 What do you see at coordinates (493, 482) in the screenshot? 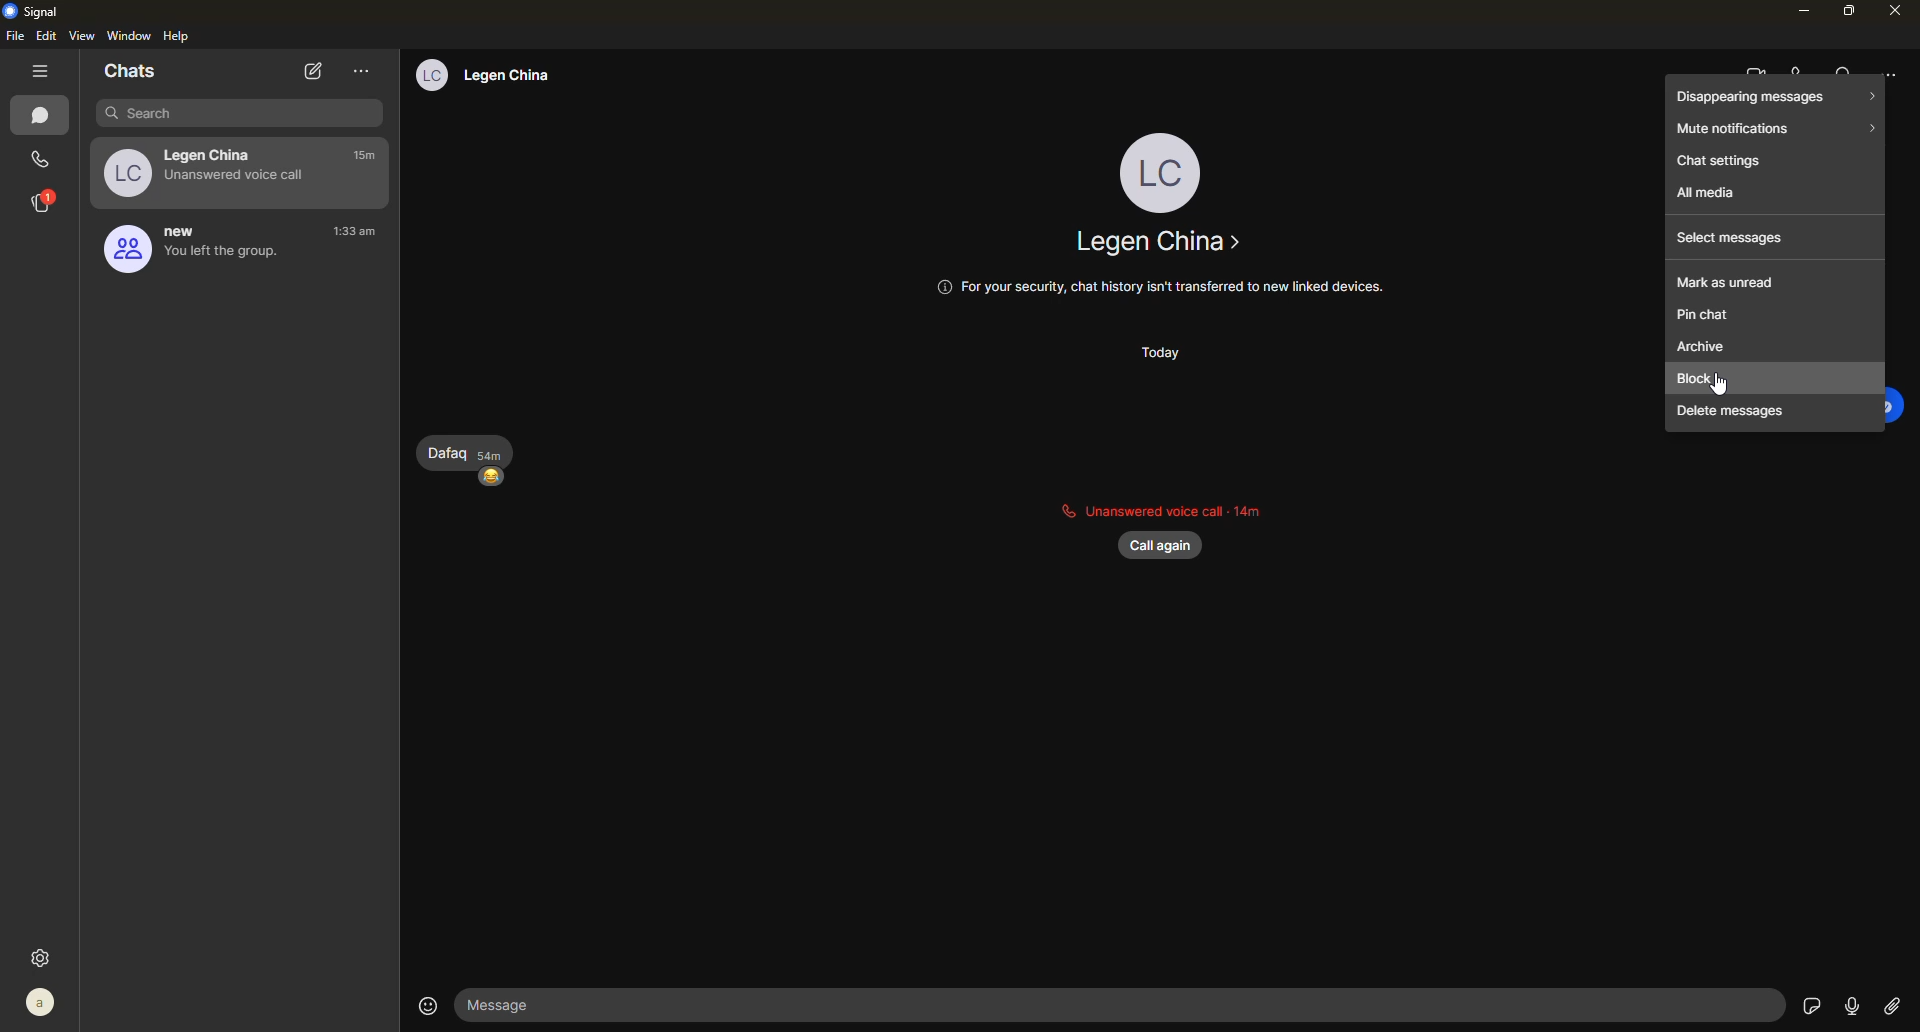
I see `emoji` at bounding box center [493, 482].